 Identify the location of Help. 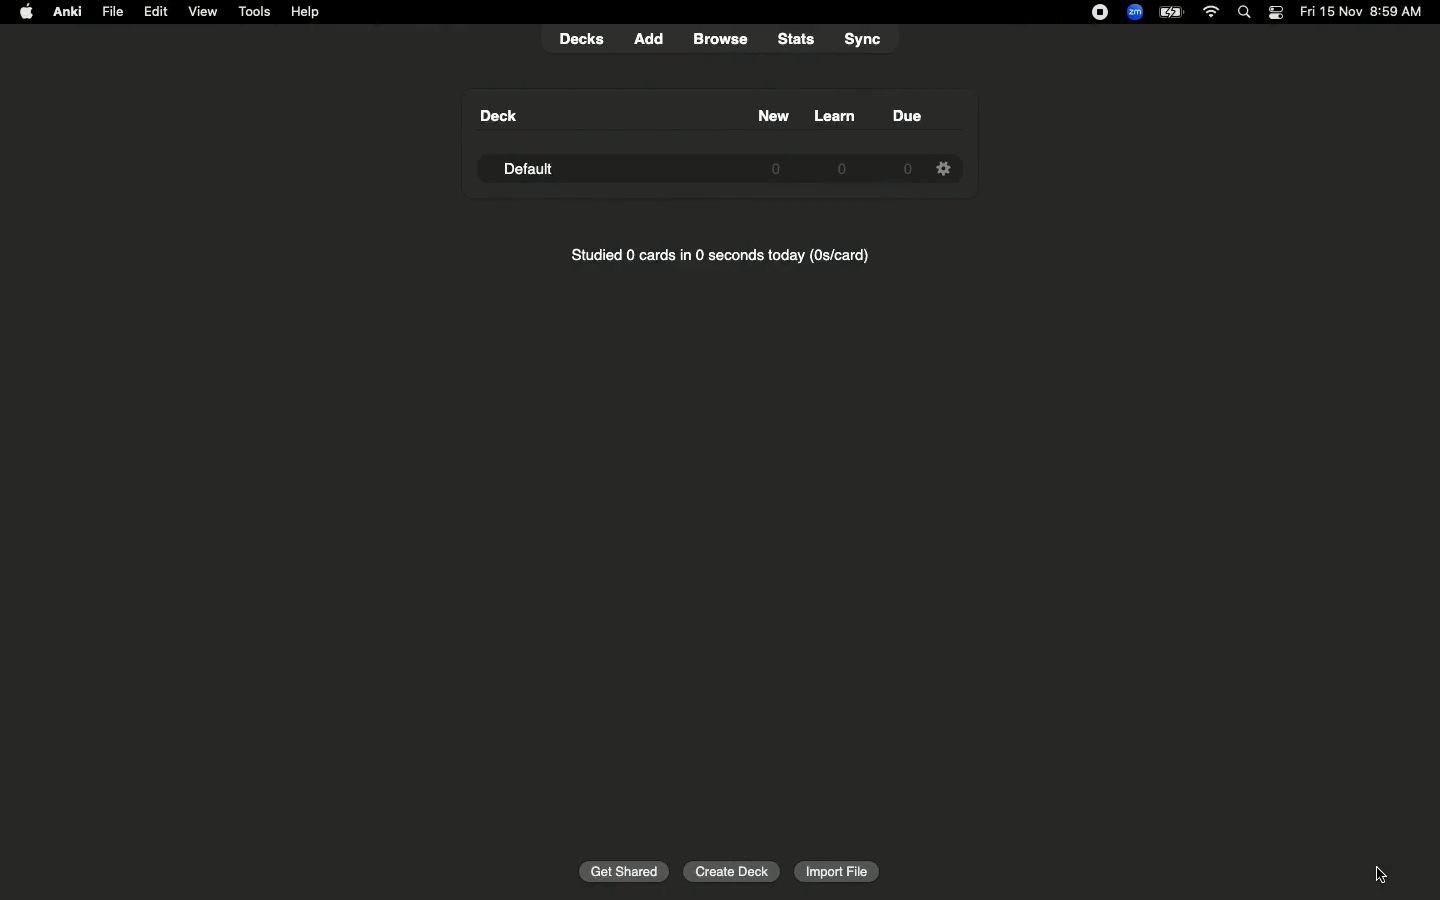
(307, 12).